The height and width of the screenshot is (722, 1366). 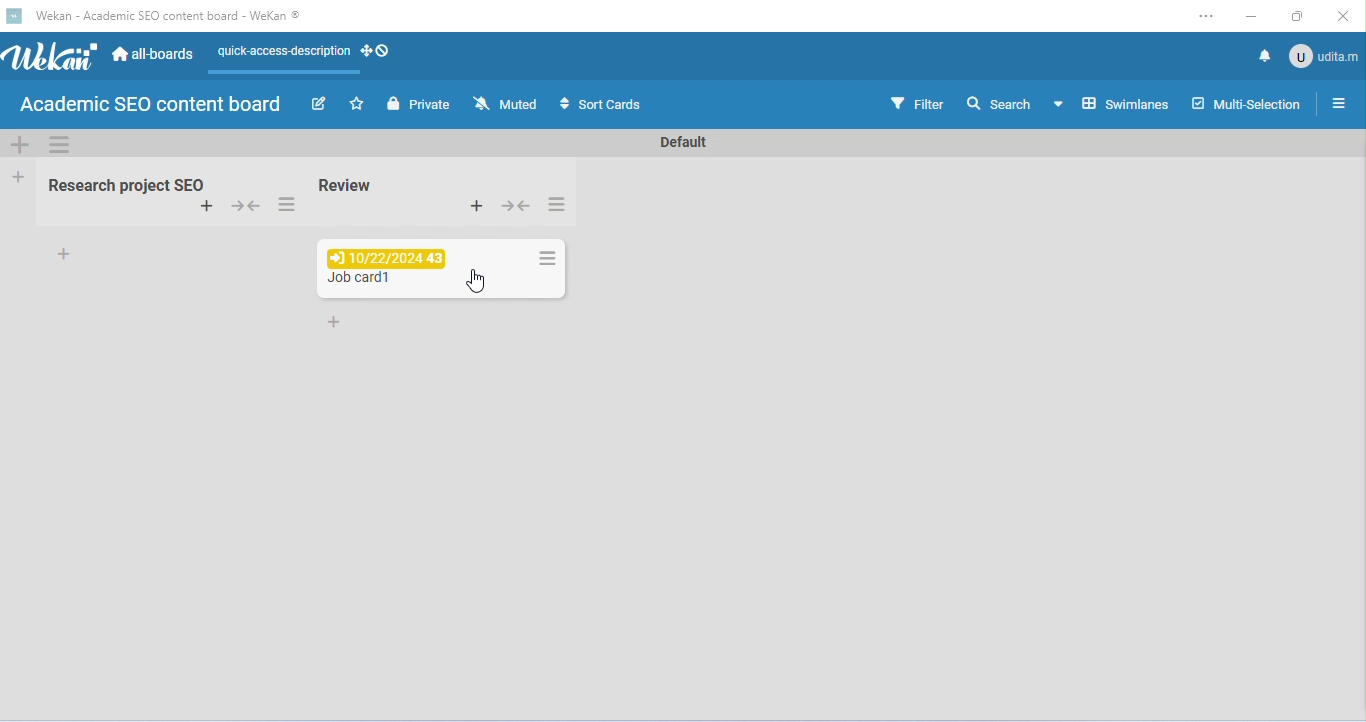 I want to click on filter, so click(x=916, y=102).